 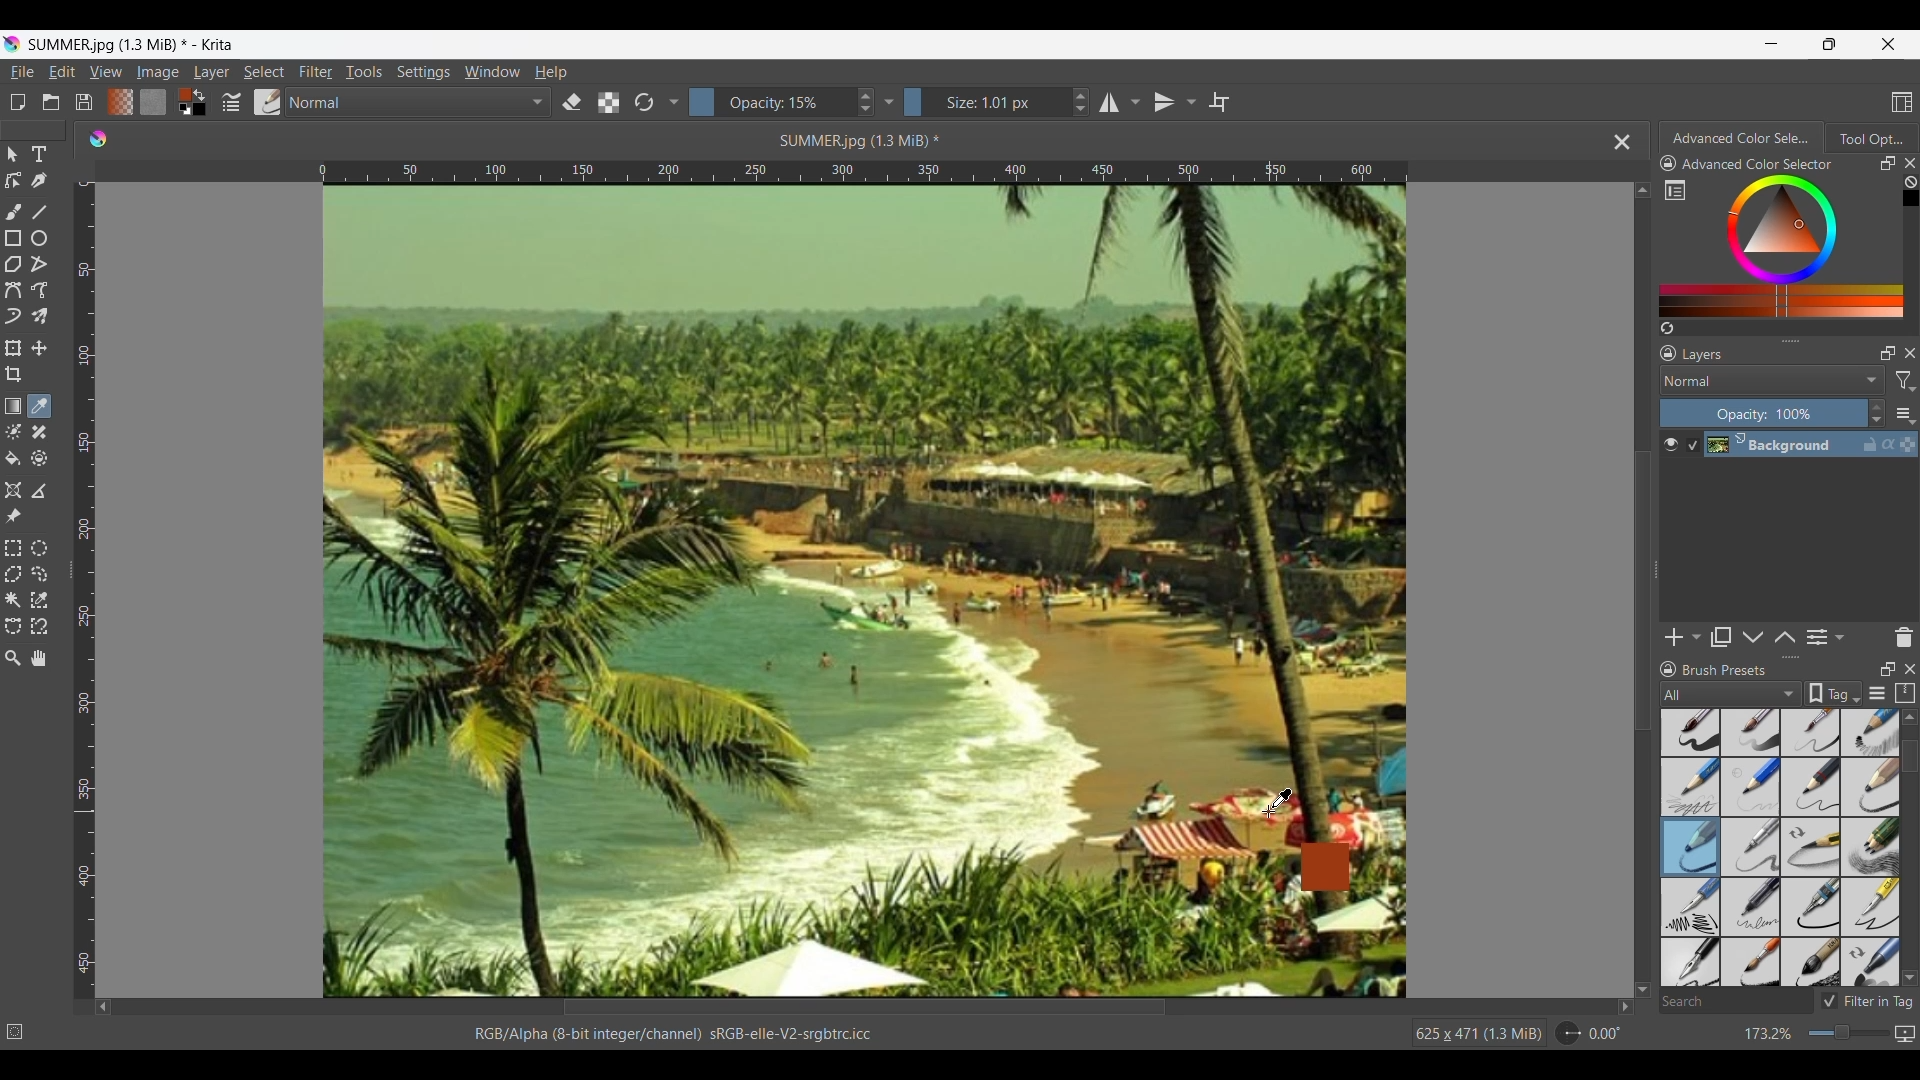 What do you see at coordinates (1671, 445) in the screenshot?
I see `Make layer visible` at bounding box center [1671, 445].